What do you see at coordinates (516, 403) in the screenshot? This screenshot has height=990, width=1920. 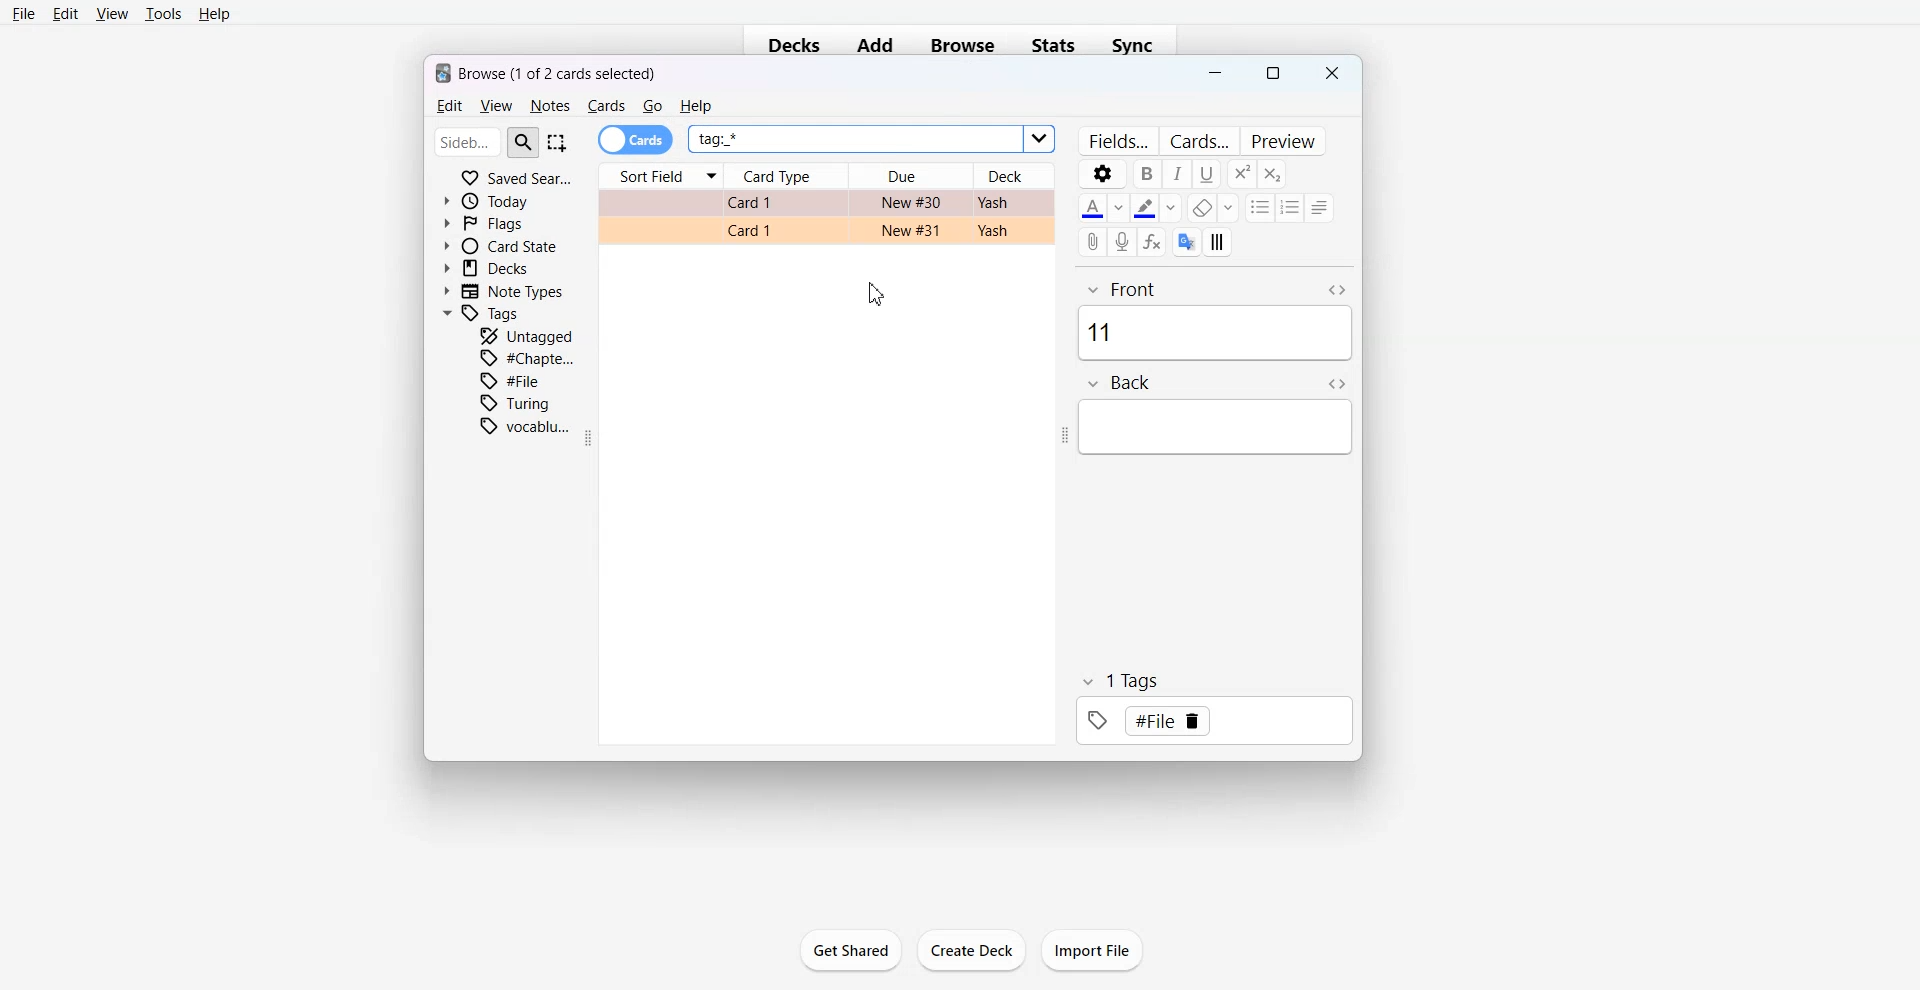 I see `Turing` at bounding box center [516, 403].